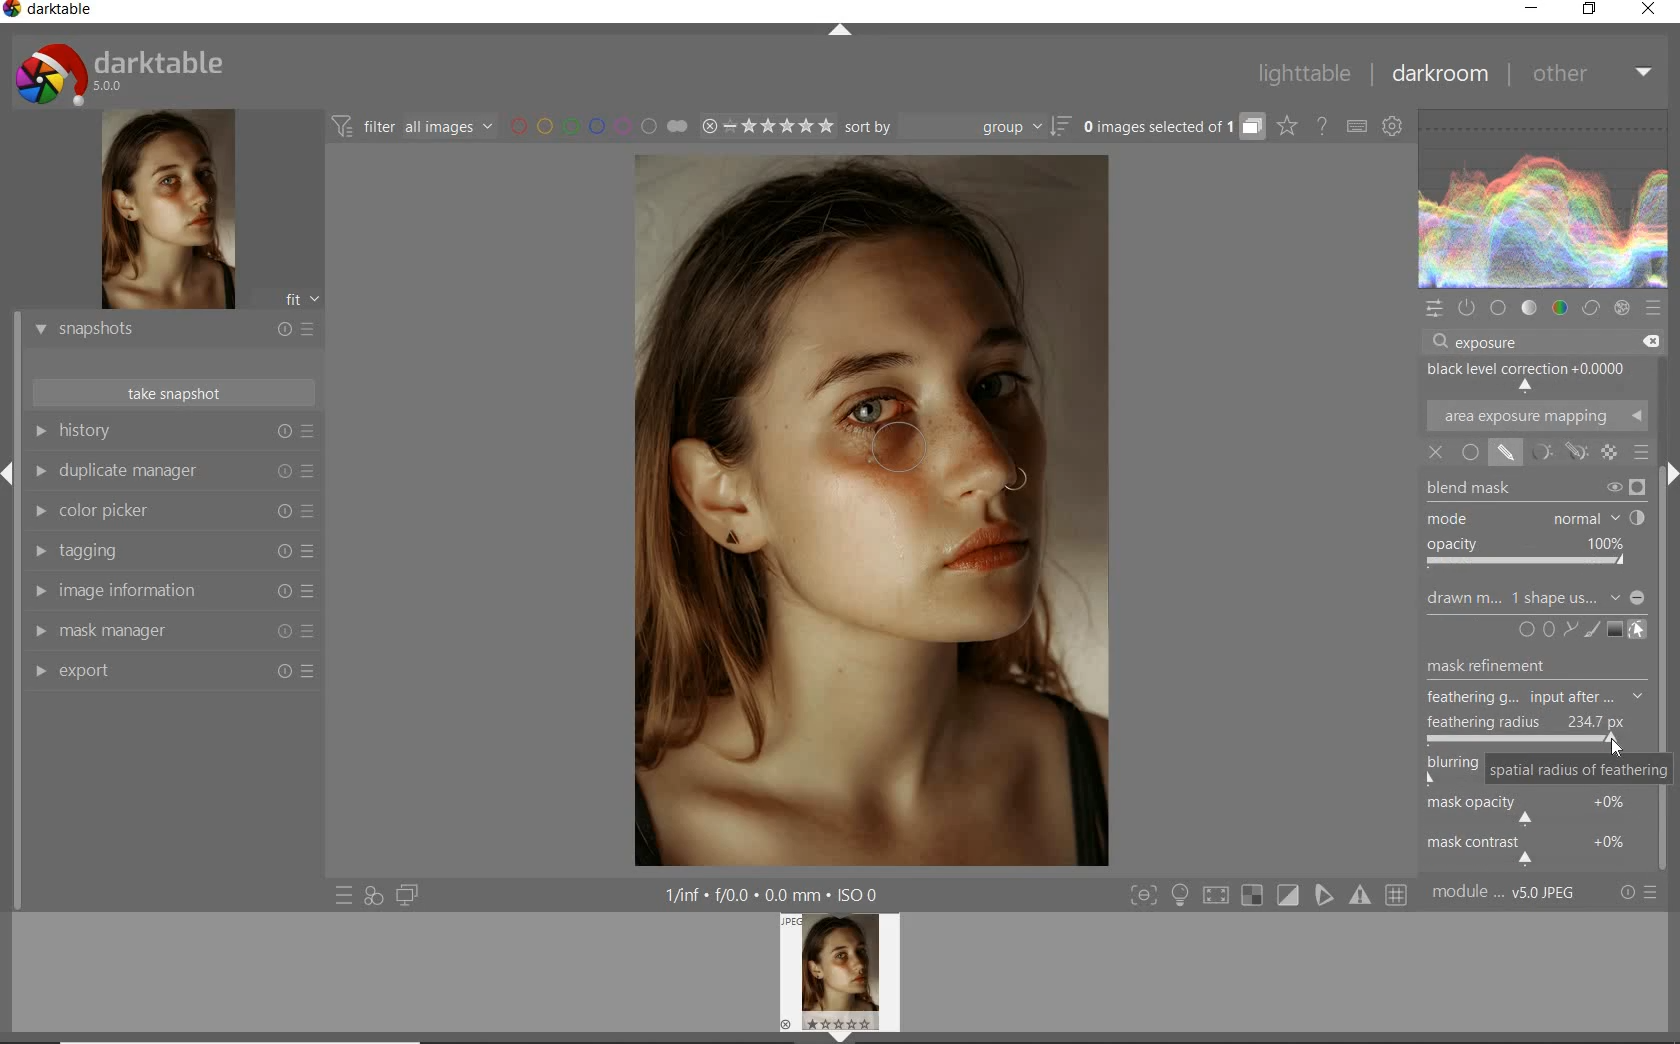 The image size is (1680, 1044). I want to click on set keyboard shortcuts, so click(1355, 127).